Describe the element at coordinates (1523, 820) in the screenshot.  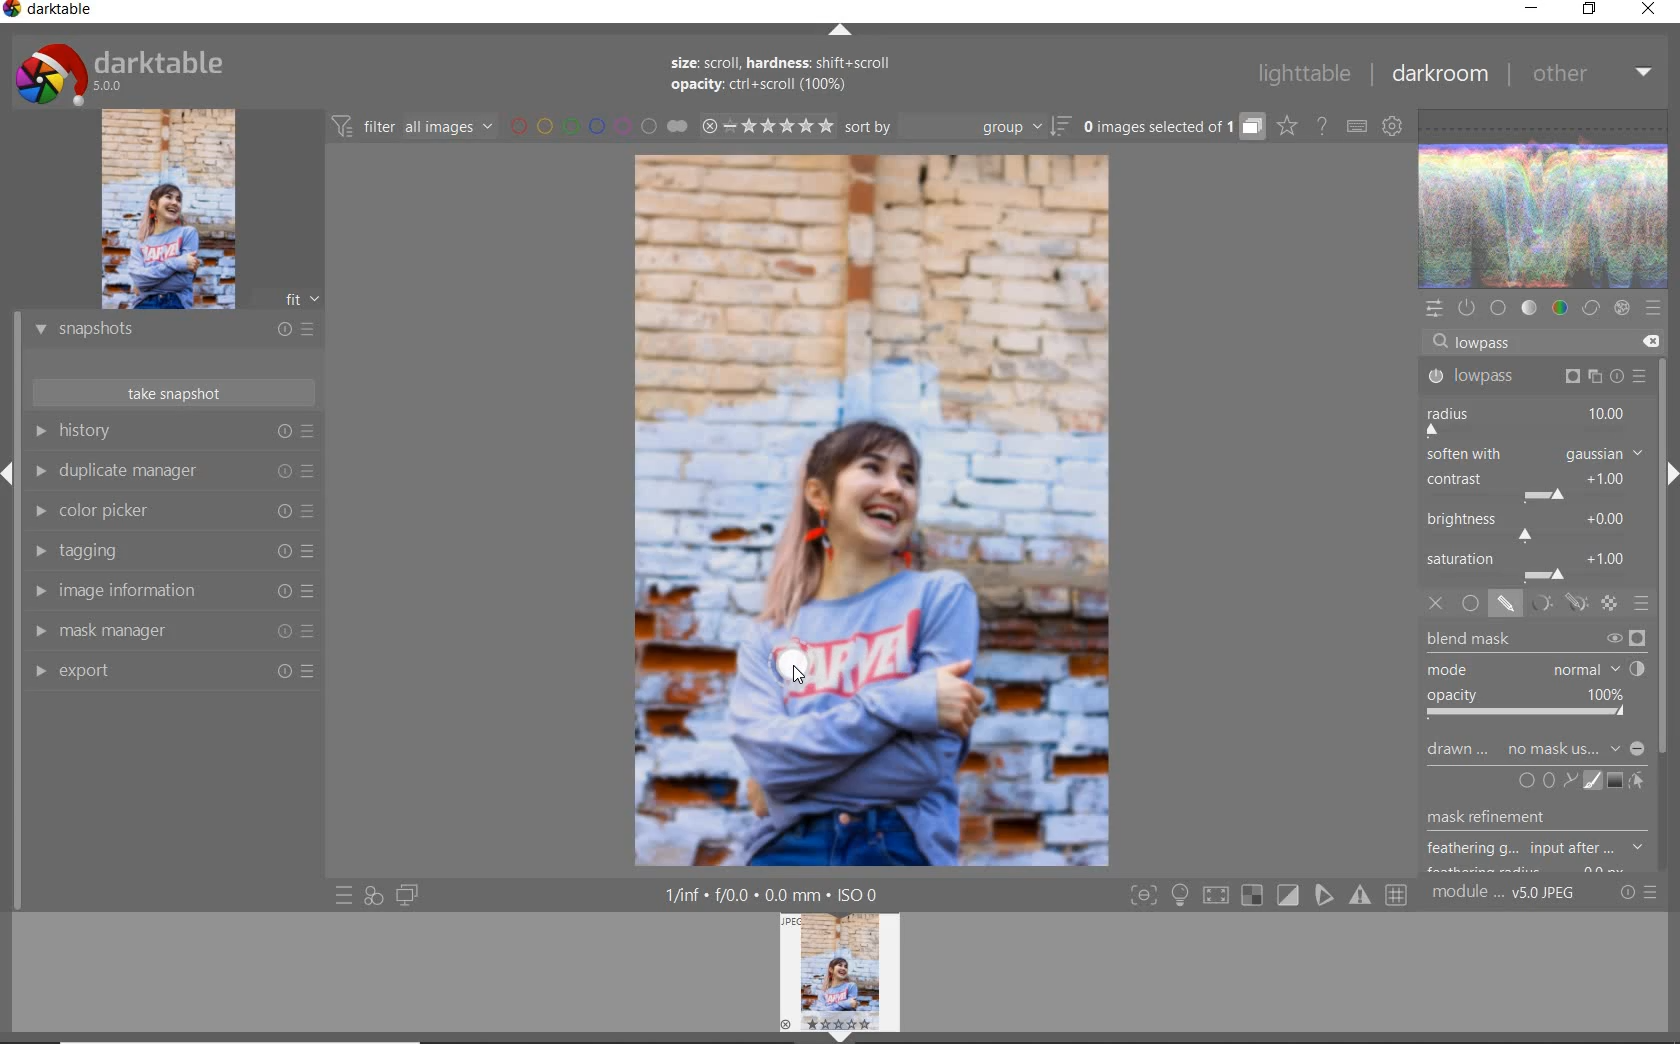
I see `musk refinement` at that location.